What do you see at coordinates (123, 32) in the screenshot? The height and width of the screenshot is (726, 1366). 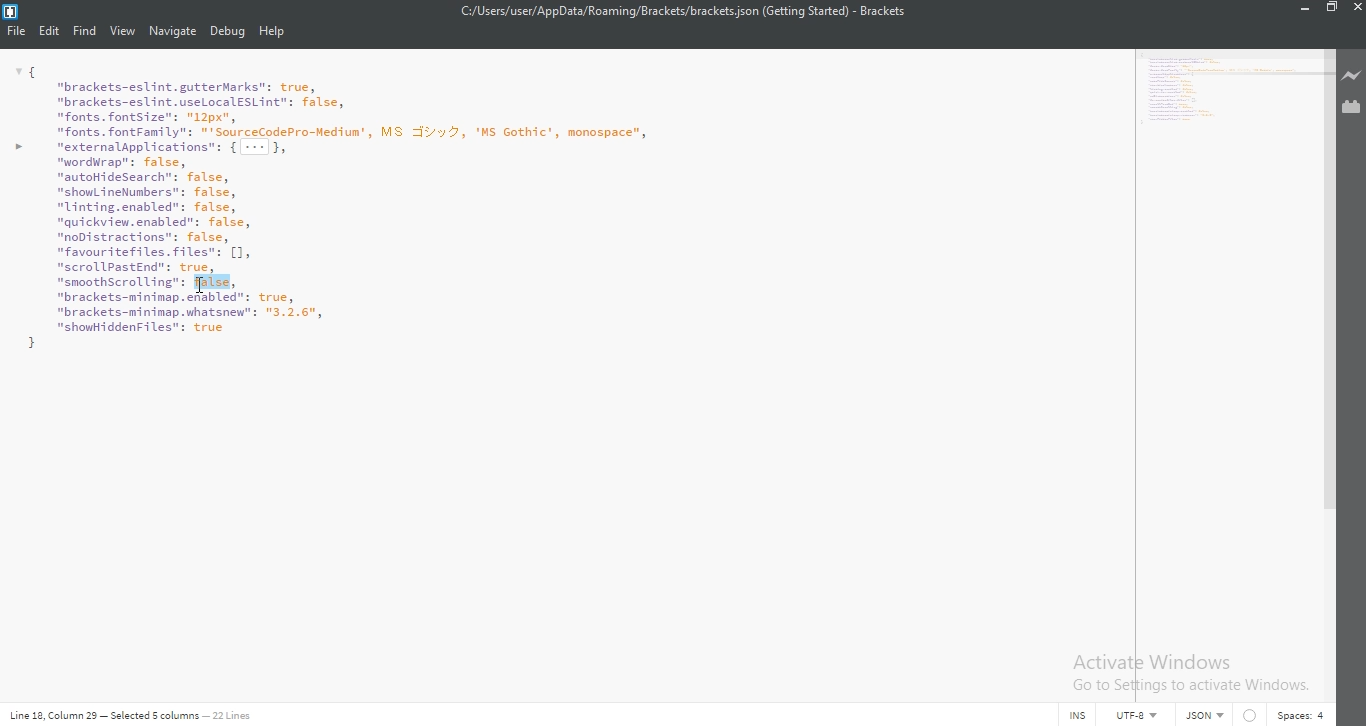 I see `View` at bounding box center [123, 32].